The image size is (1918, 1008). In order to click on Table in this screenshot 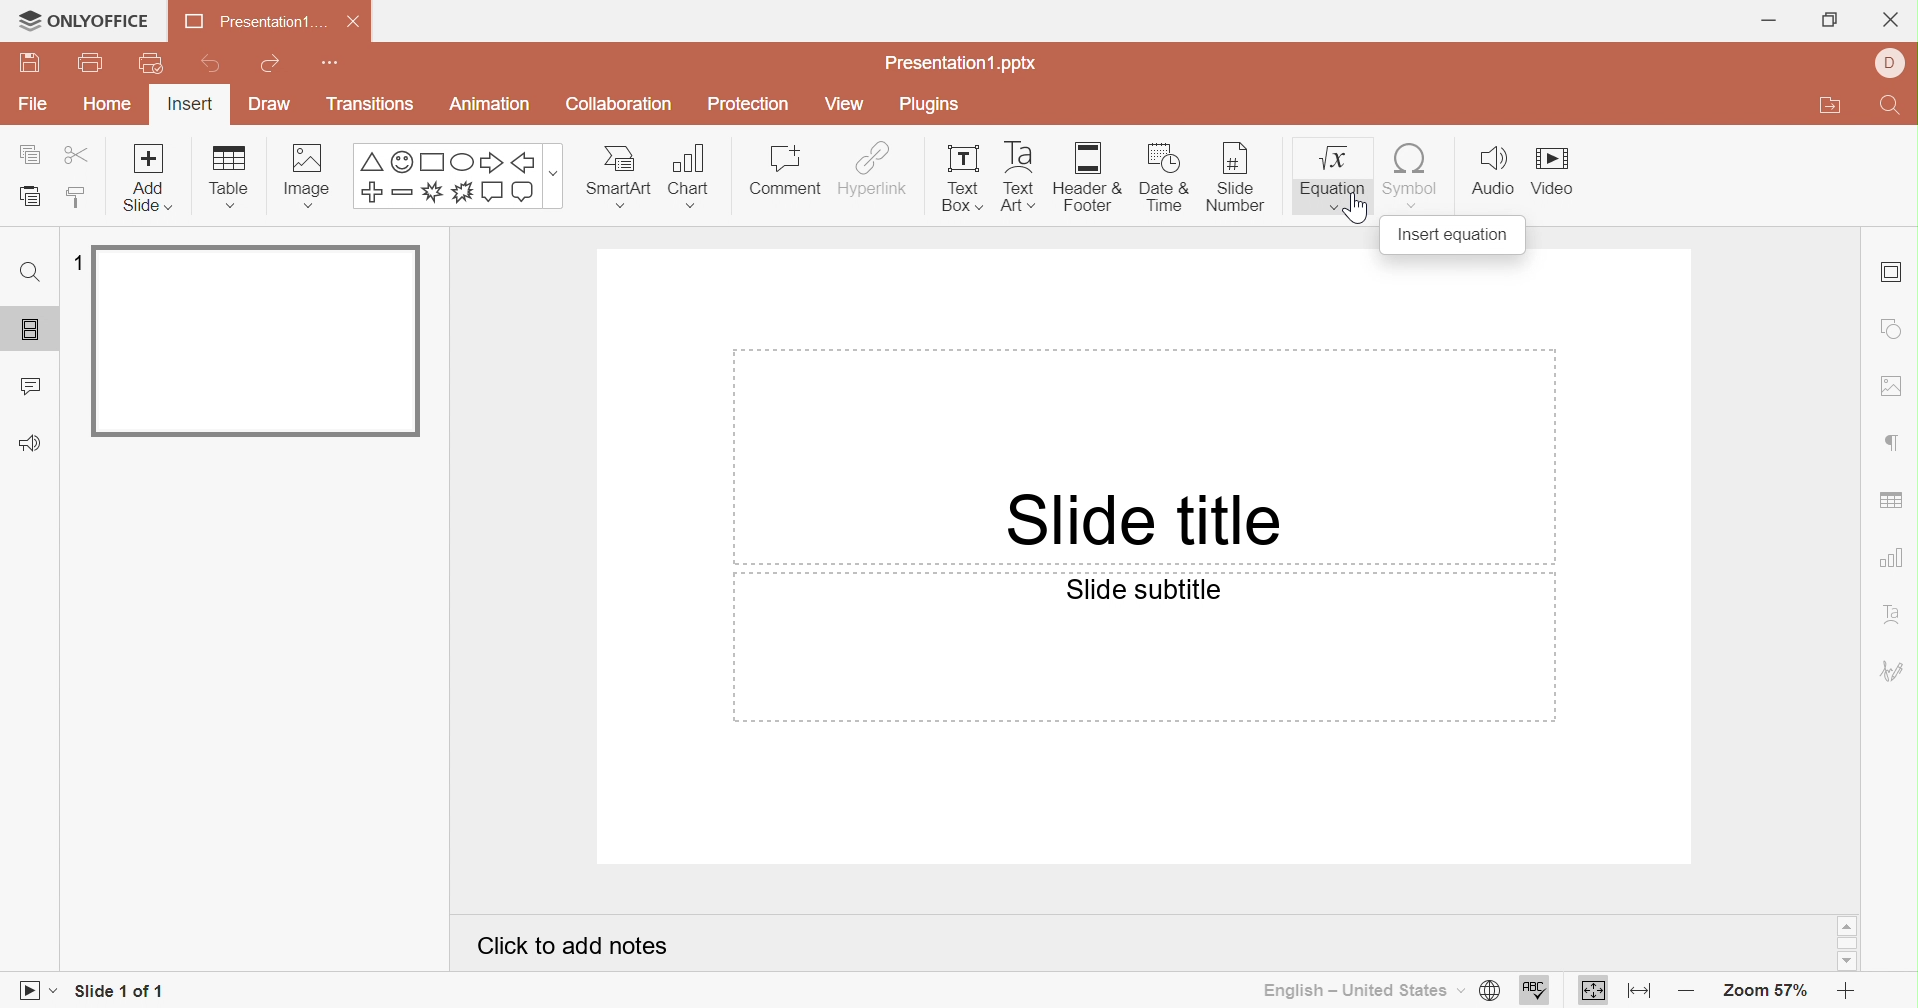, I will do `click(230, 178)`.